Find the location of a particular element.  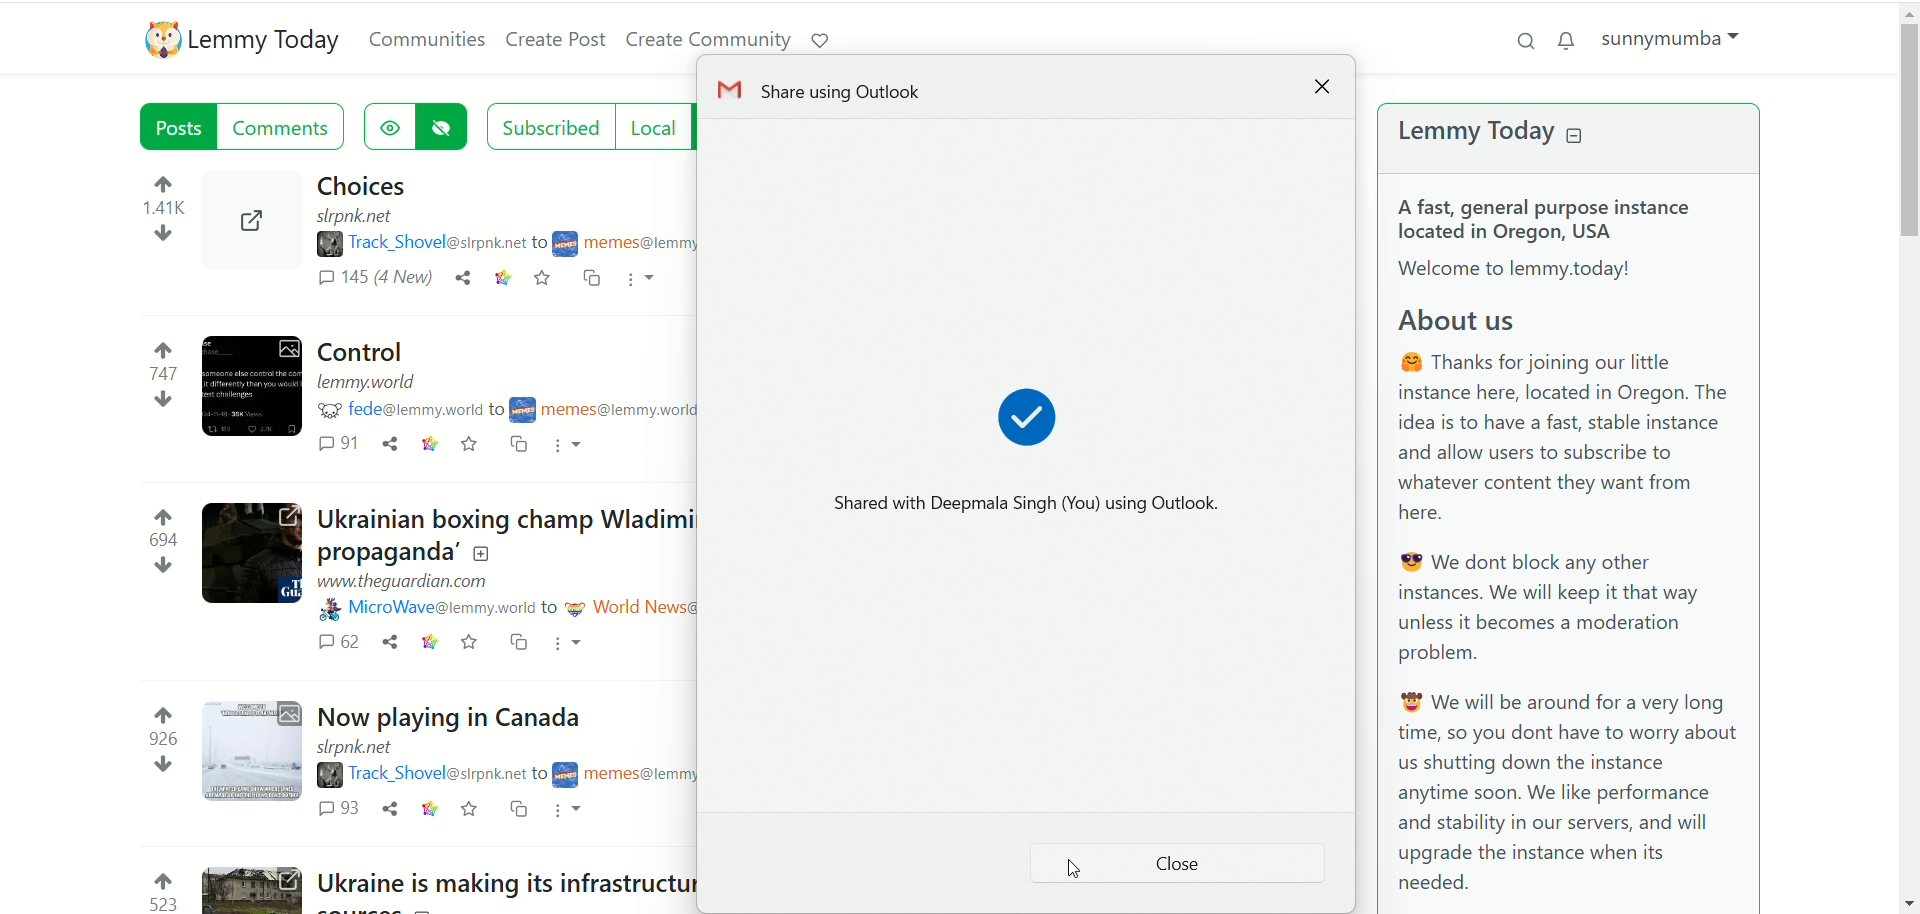

save is located at coordinates (545, 280).